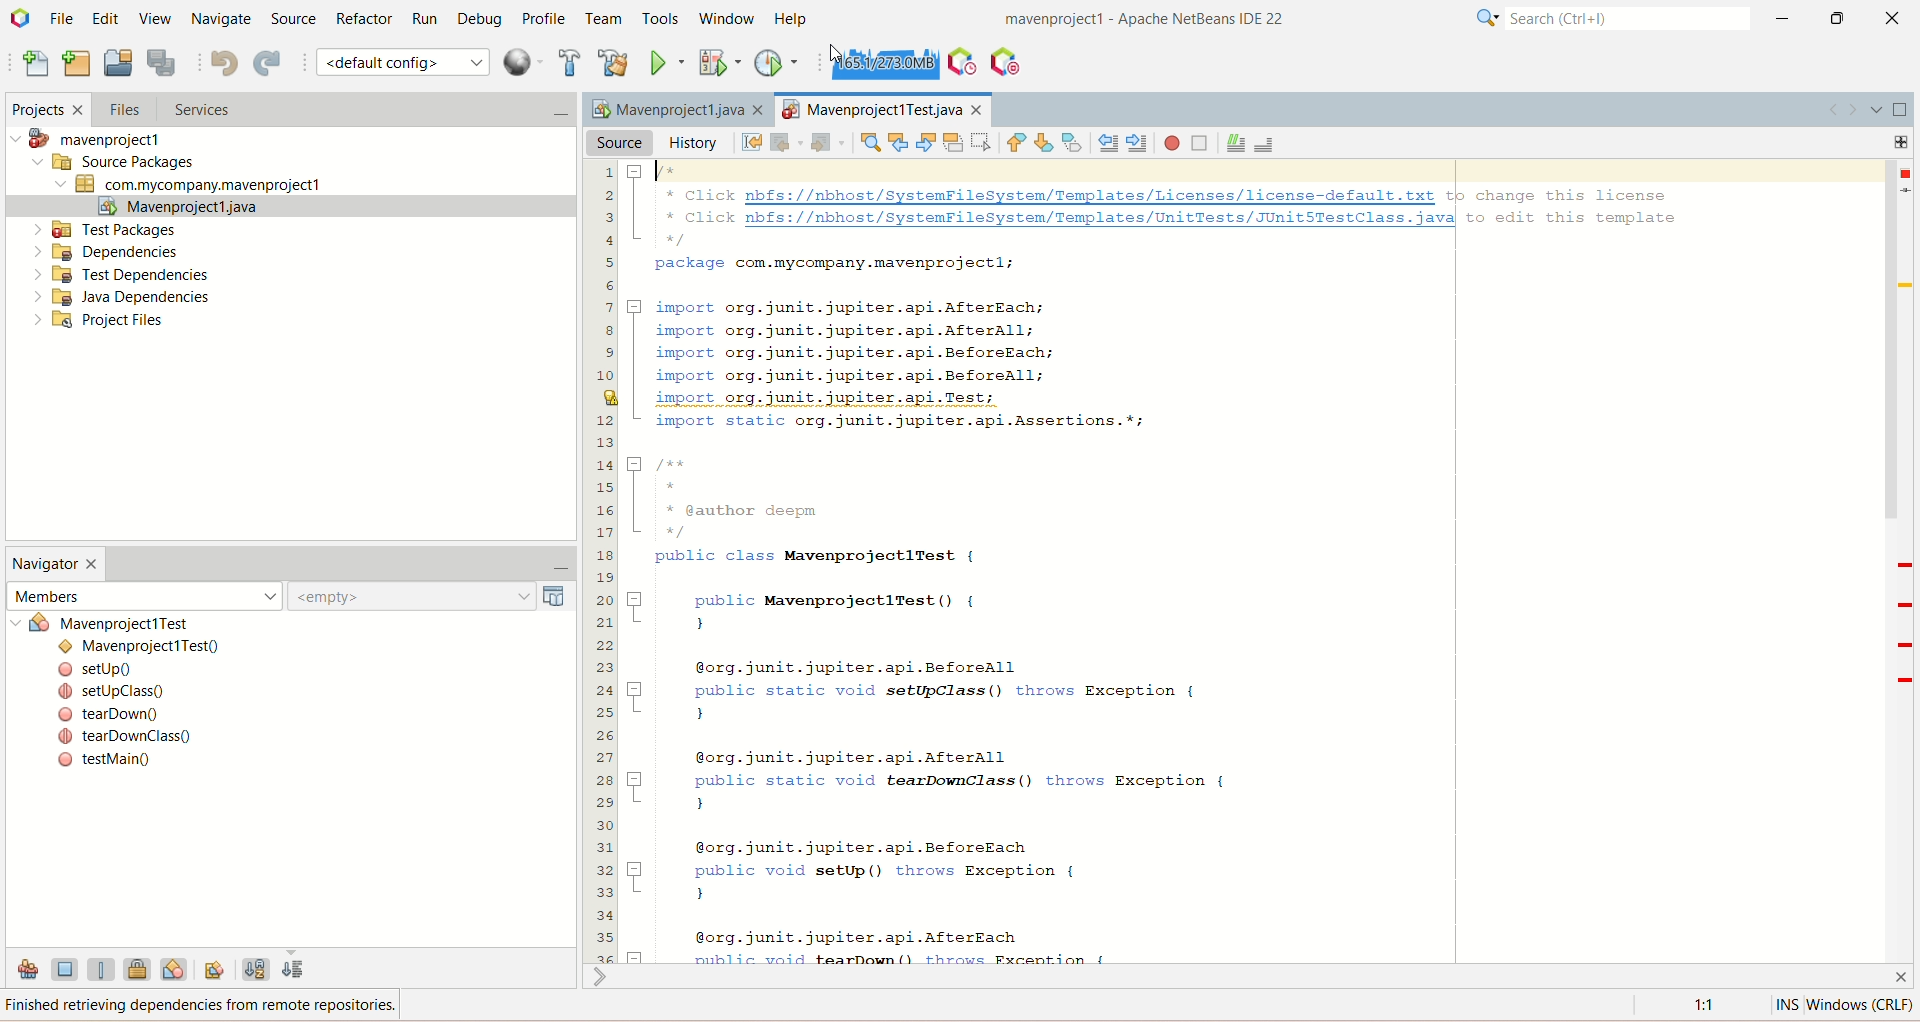 The height and width of the screenshot is (1022, 1920). I want to click on shift line left, so click(1108, 143).